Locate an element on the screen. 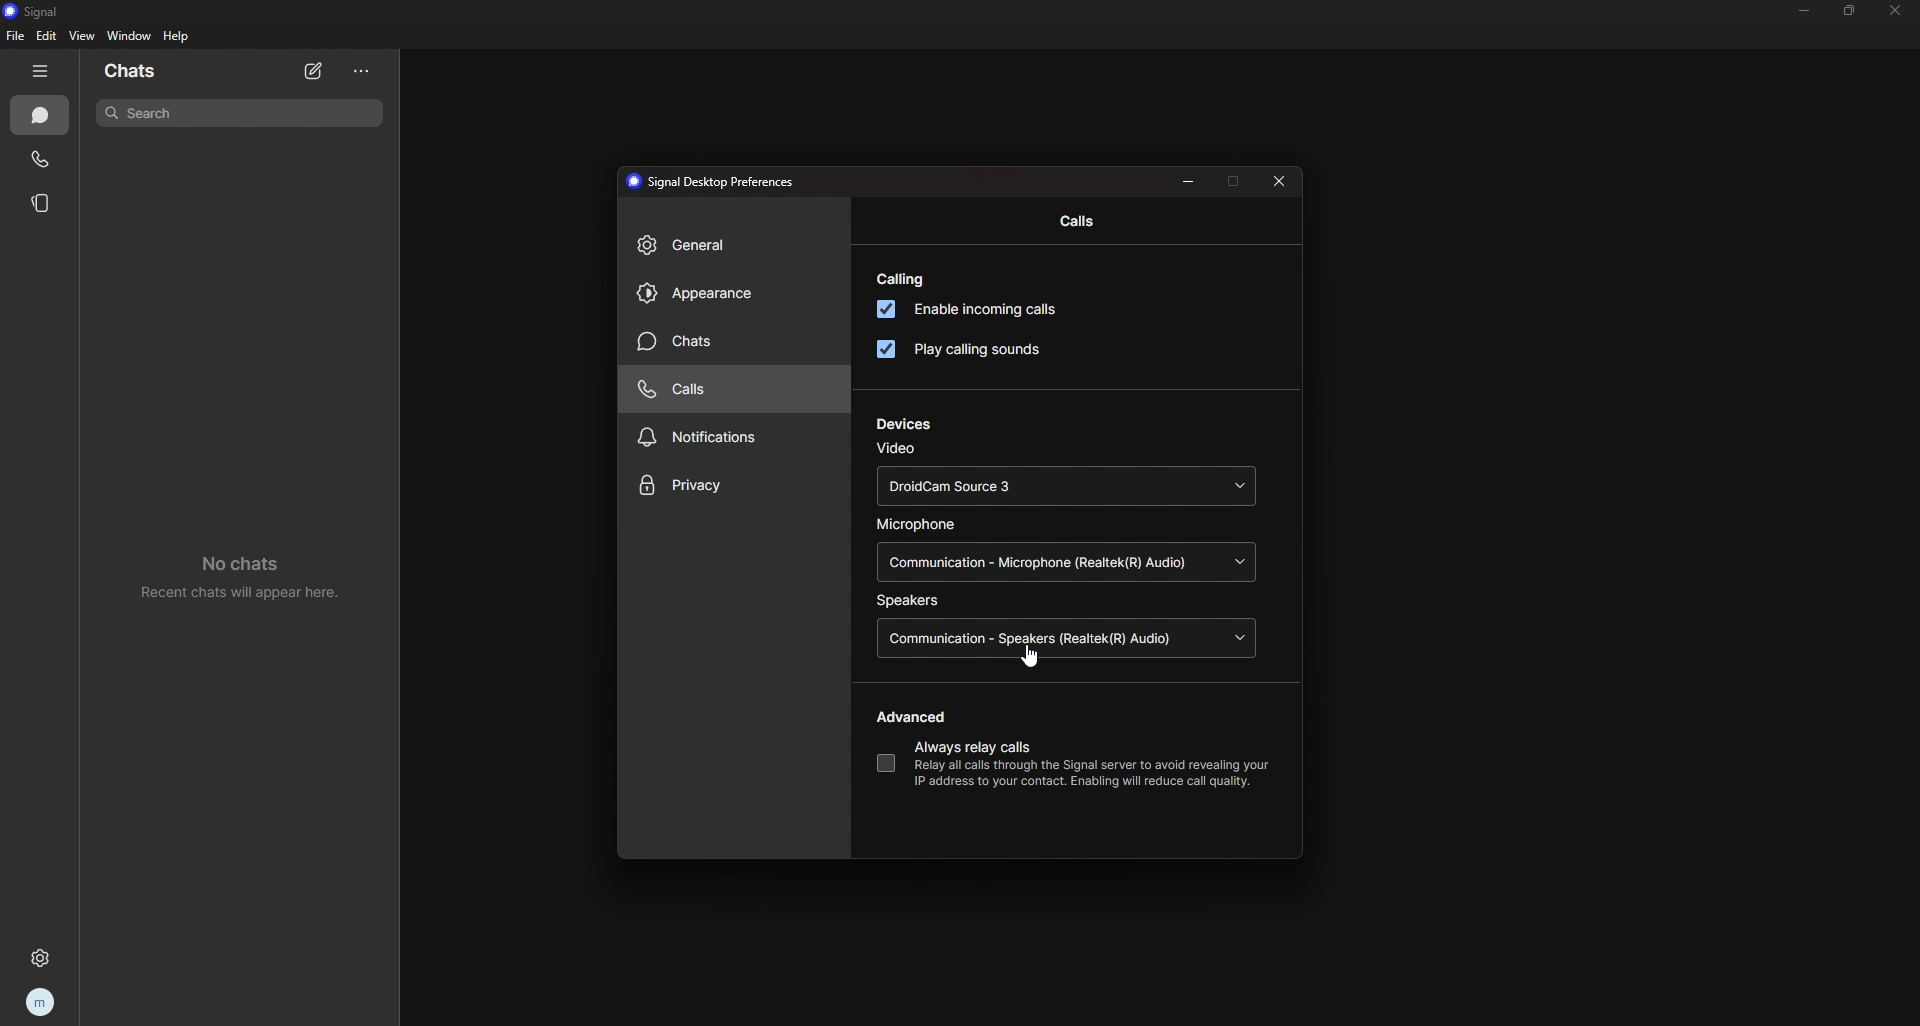 The width and height of the screenshot is (1920, 1026). Communication - Speakers (Realtek (R) Audio) is located at coordinates (1065, 638).